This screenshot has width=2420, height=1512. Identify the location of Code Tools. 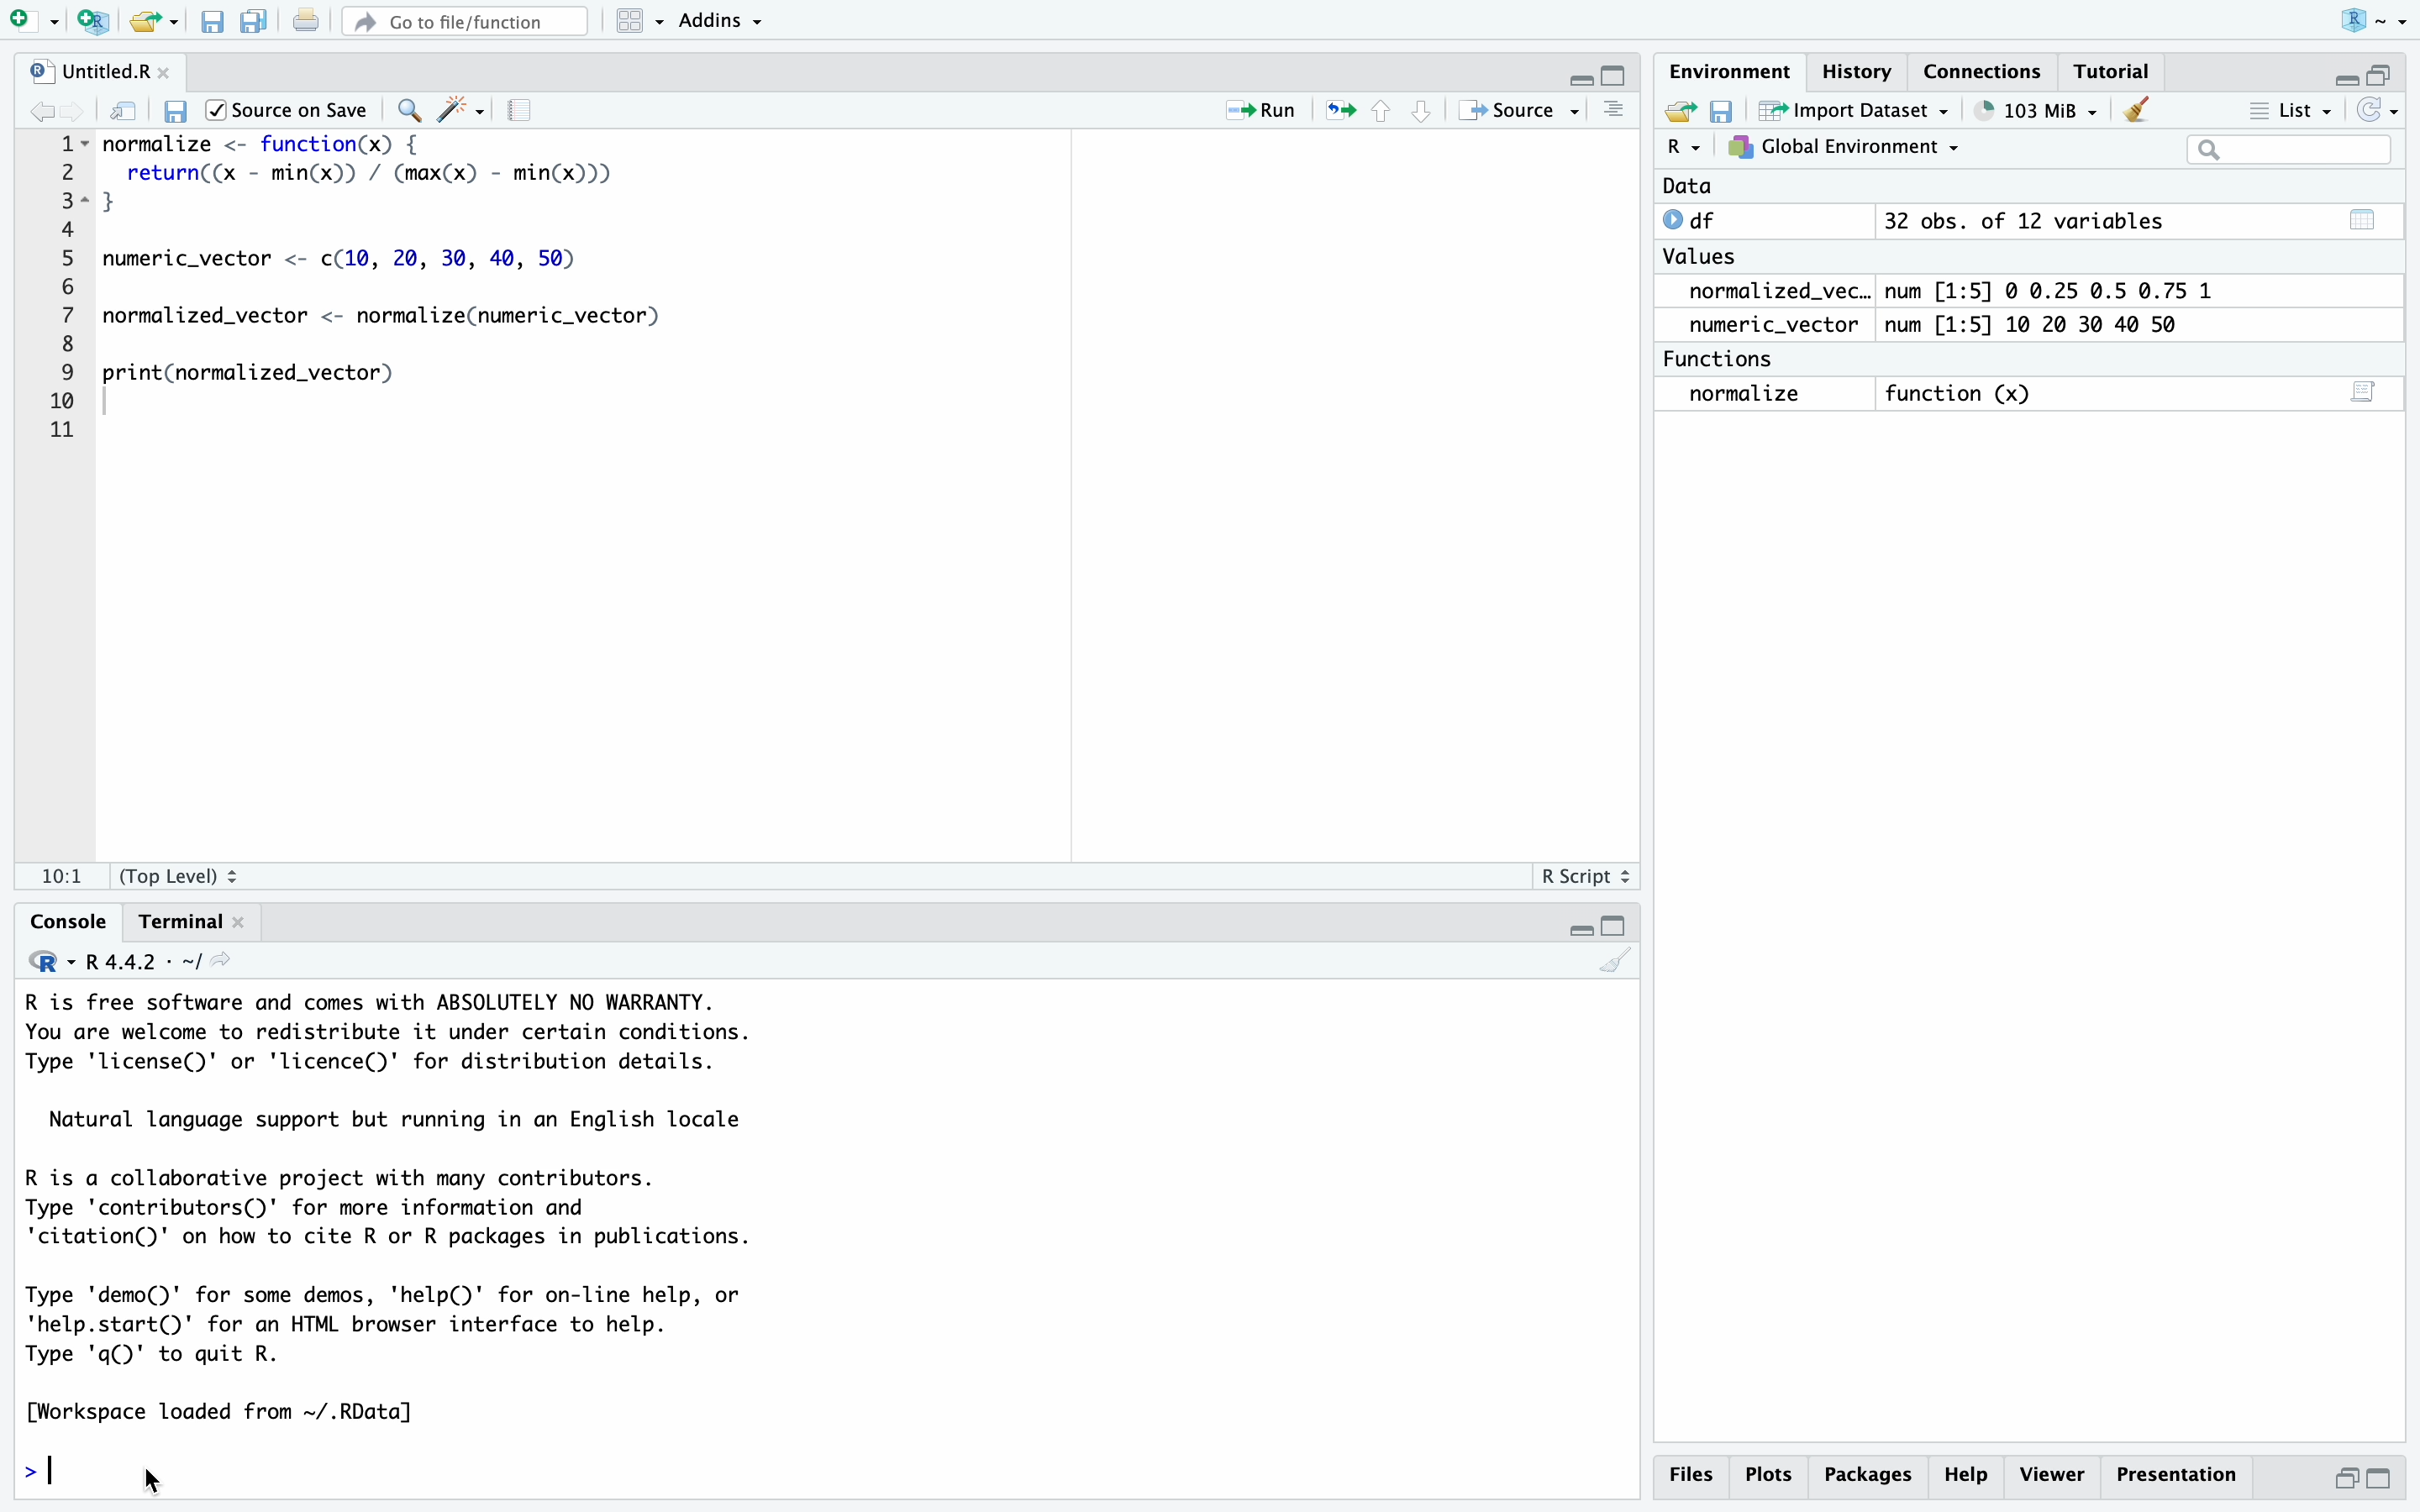
(466, 108).